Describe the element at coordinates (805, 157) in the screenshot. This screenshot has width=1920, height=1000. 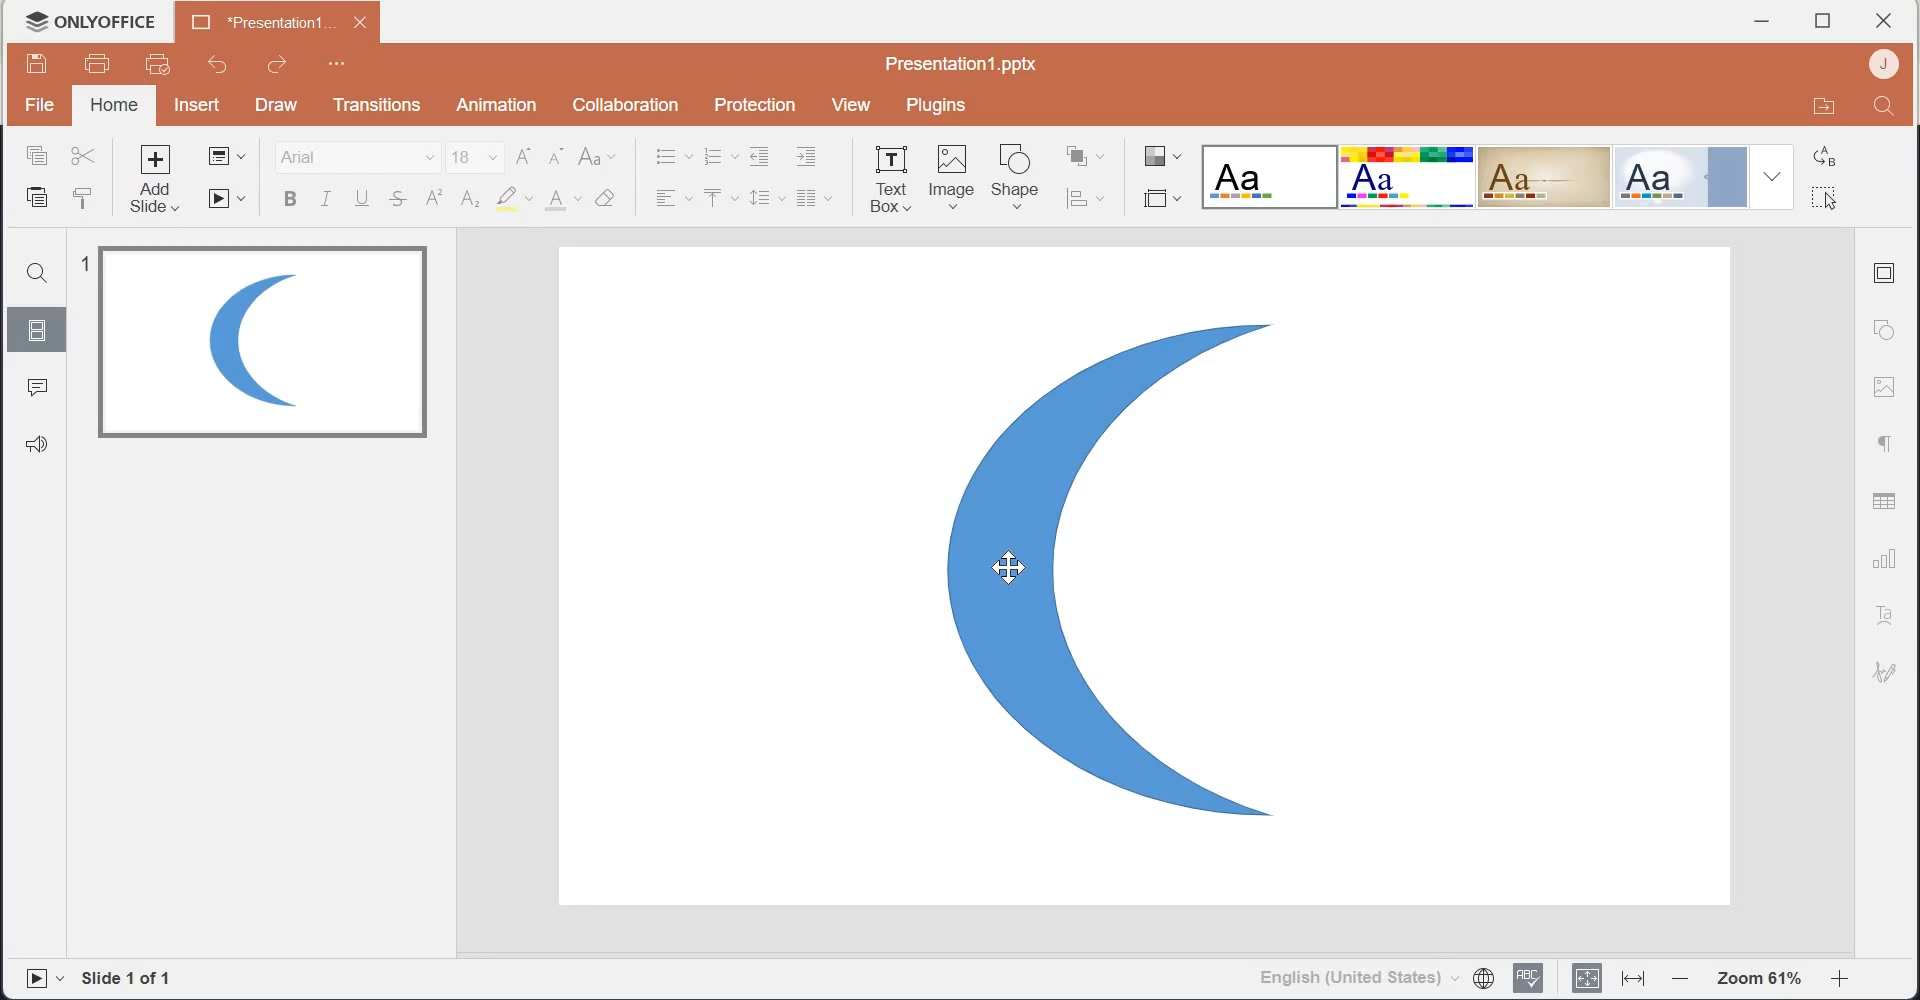
I see `Increase Indent` at that location.